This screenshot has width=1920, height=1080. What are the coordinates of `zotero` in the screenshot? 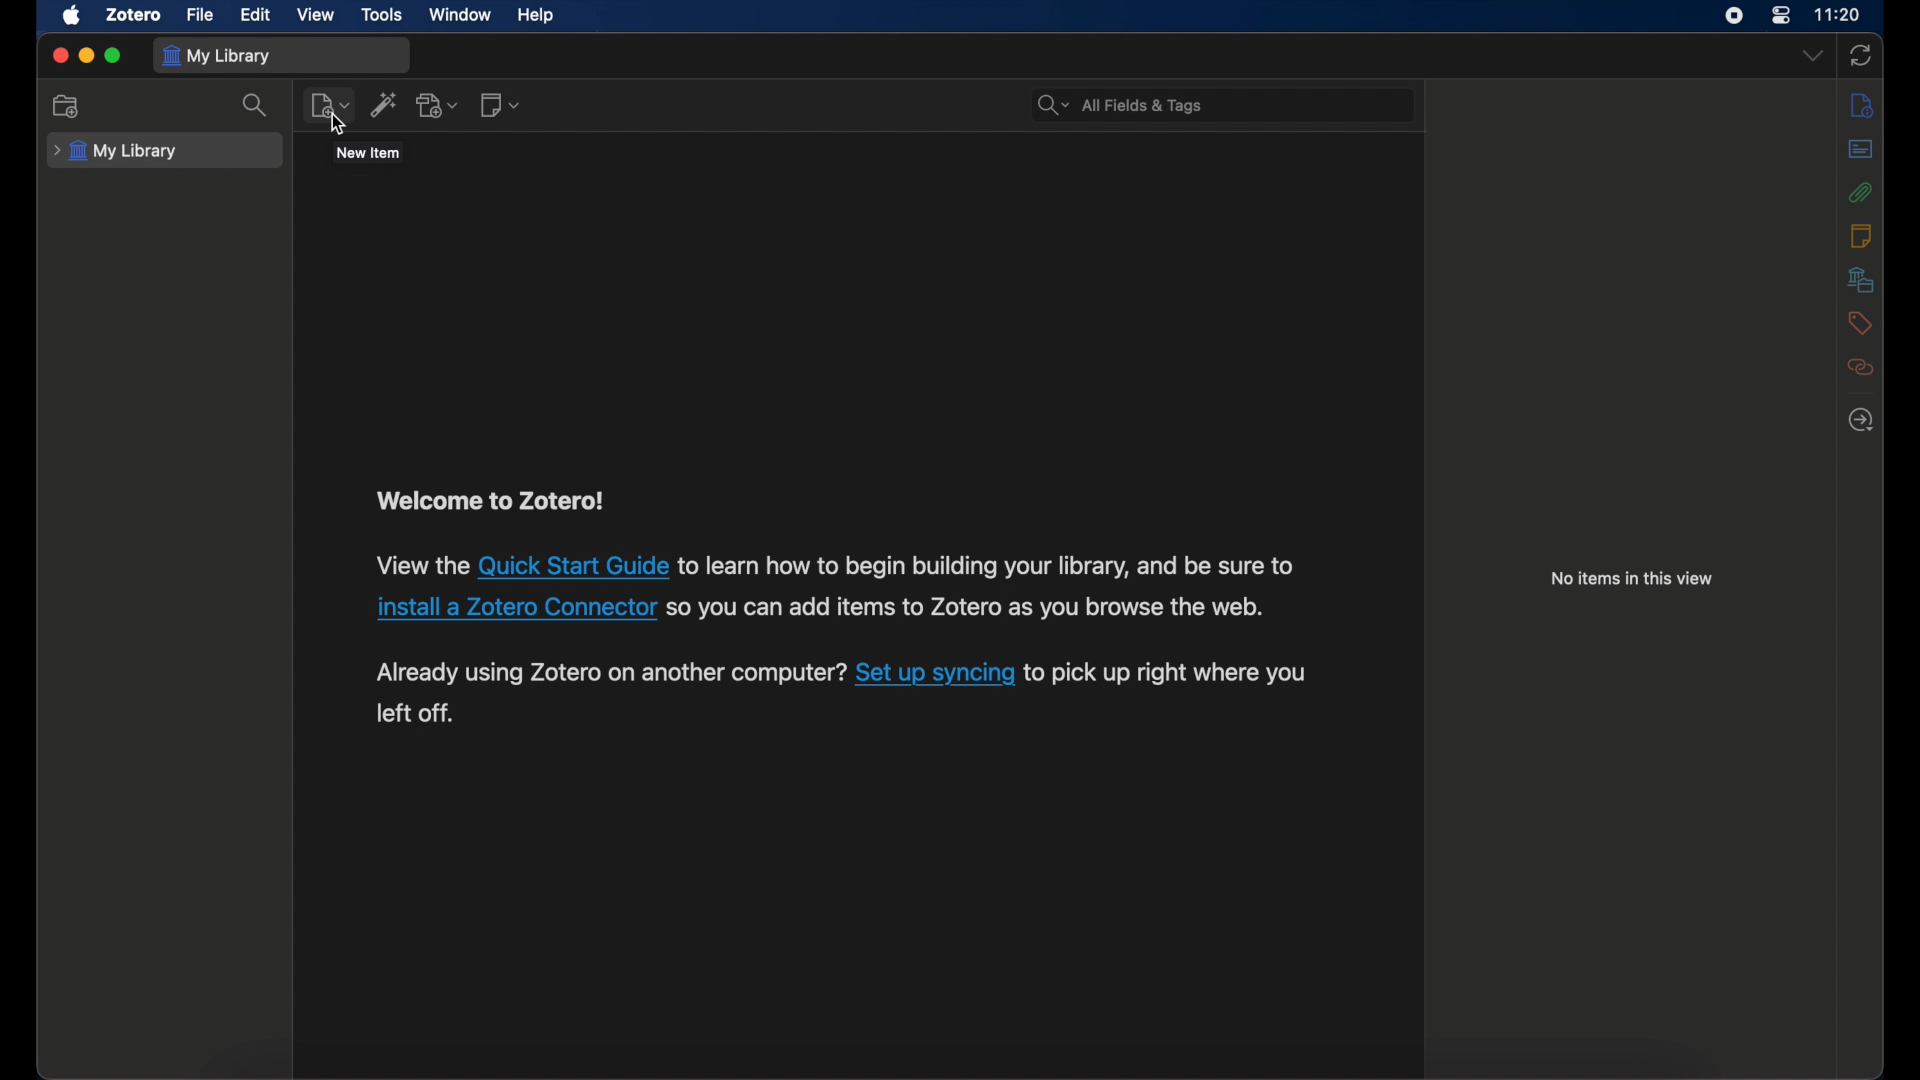 It's located at (134, 15).